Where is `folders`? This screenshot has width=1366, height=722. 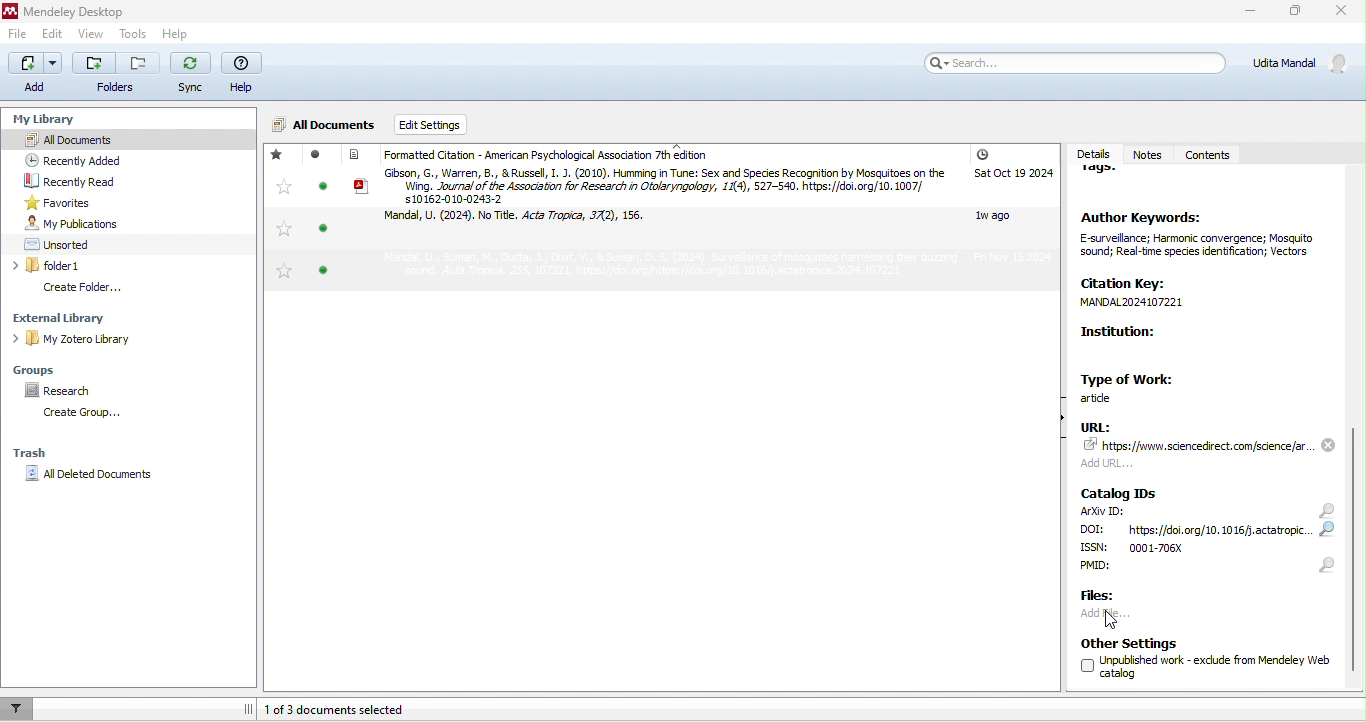
folders is located at coordinates (117, 75).